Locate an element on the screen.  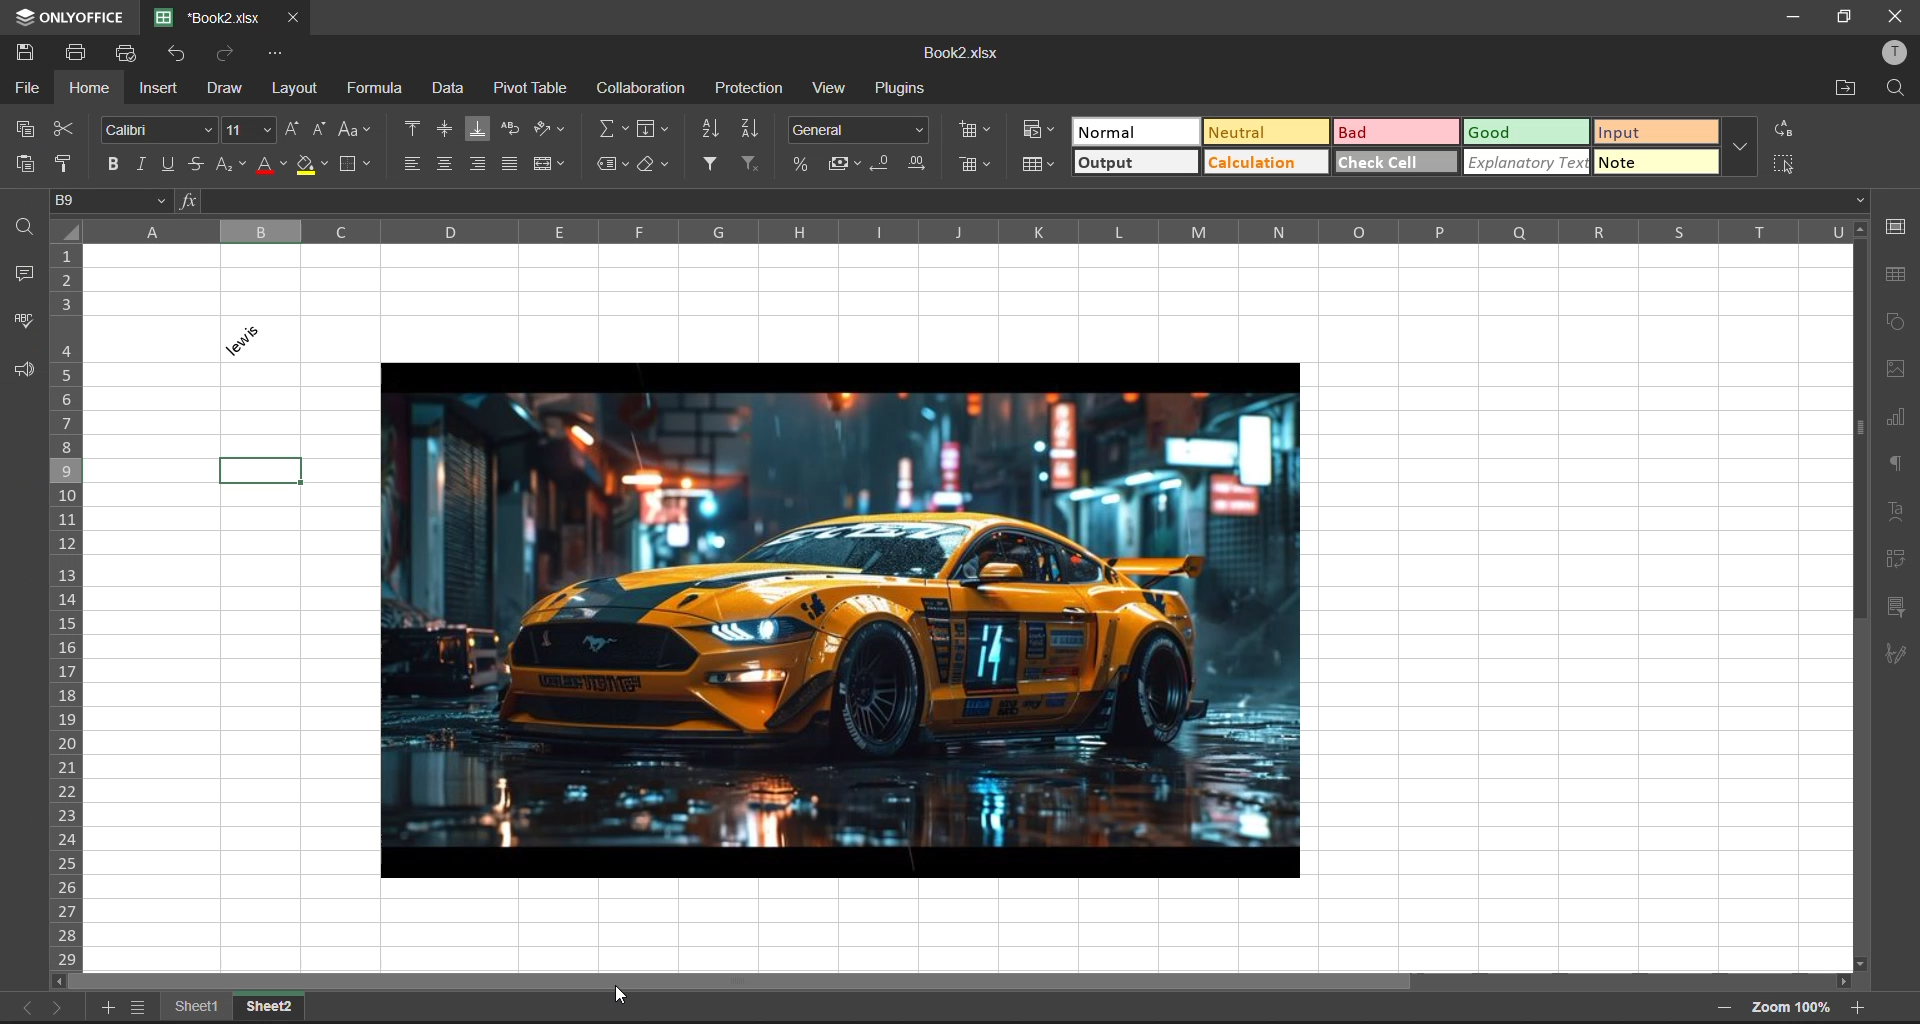
explanatory text  is located at coordinates (1523, 162).